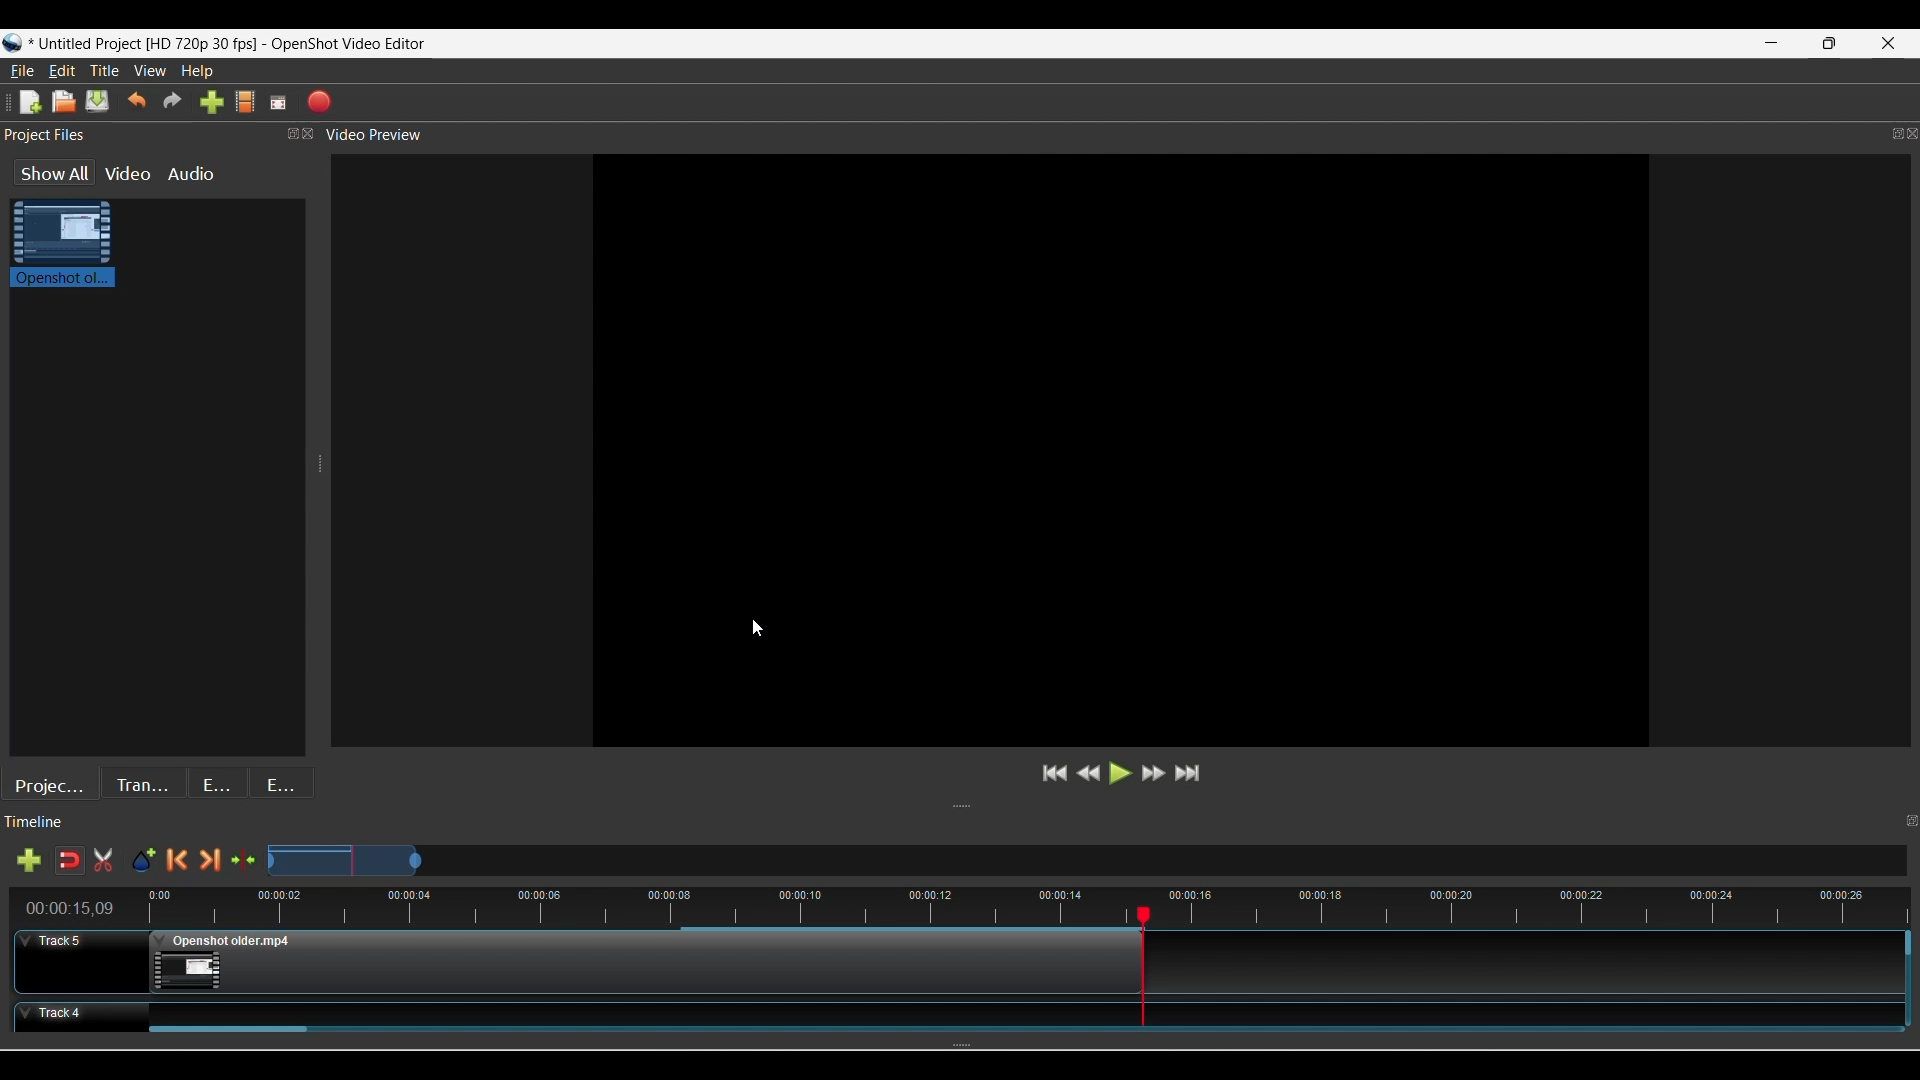 This screenshot has width=1920, height=1080. I want to click on time stamps for all frames, so click(1533, 906).